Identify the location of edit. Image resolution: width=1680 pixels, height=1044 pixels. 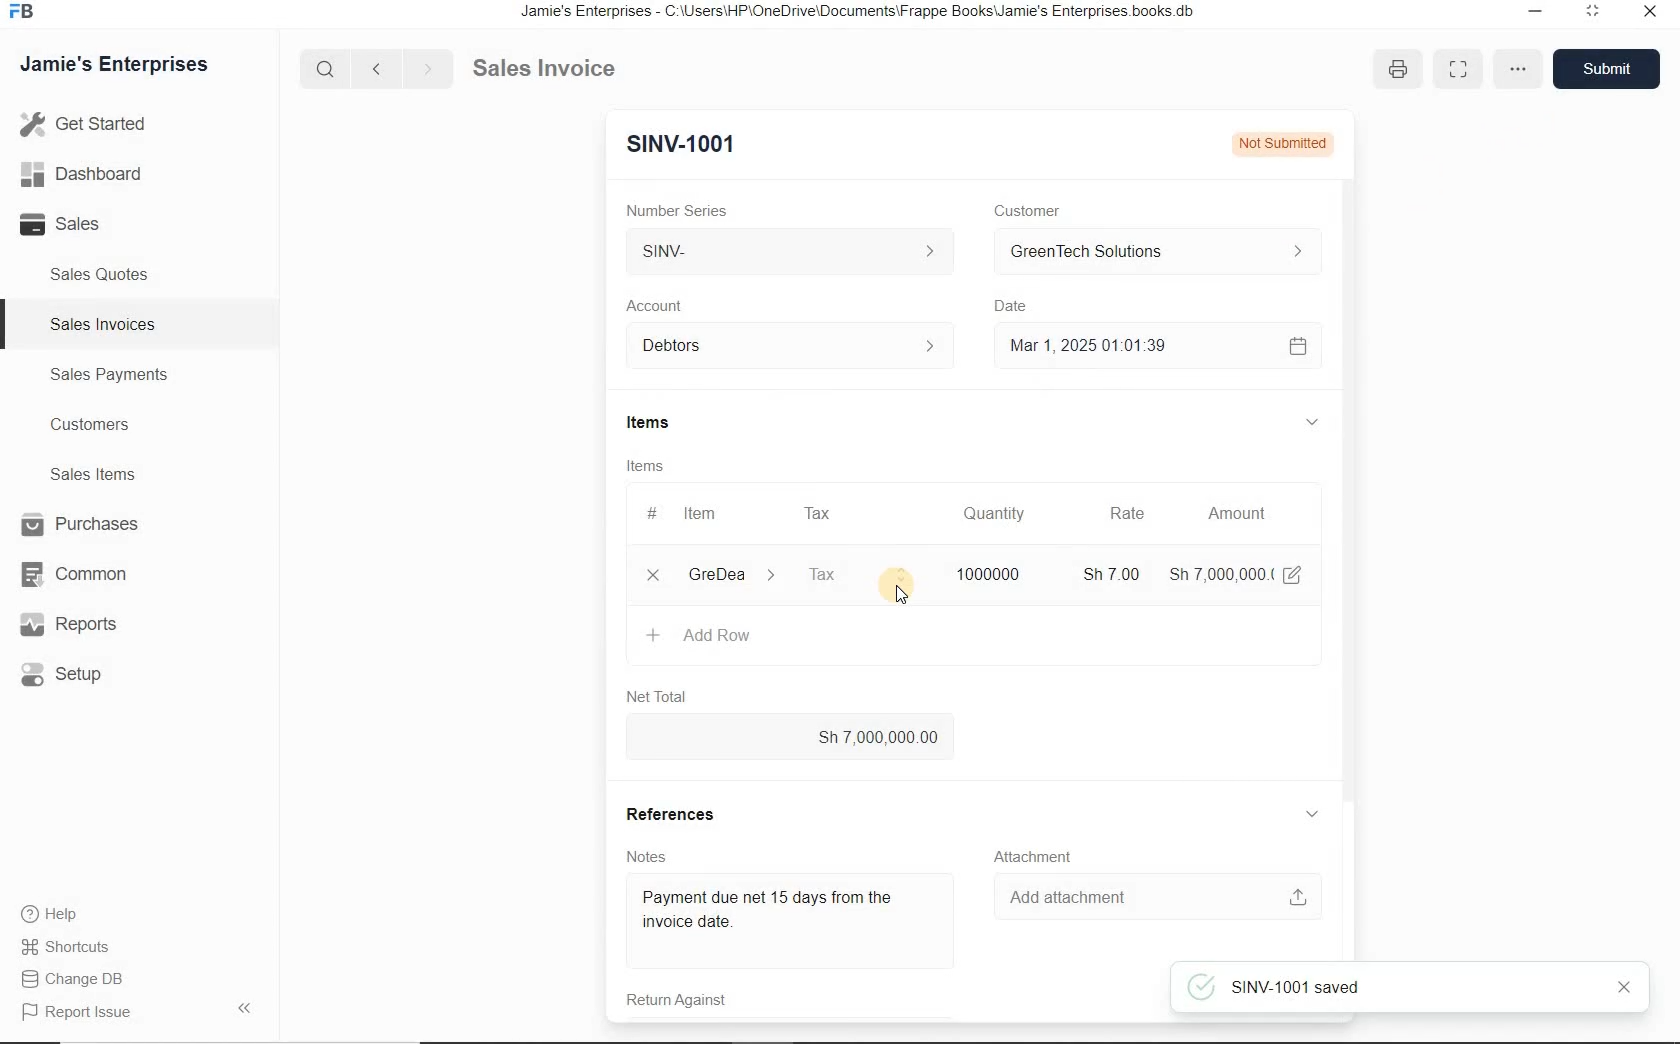
(1293, 573).